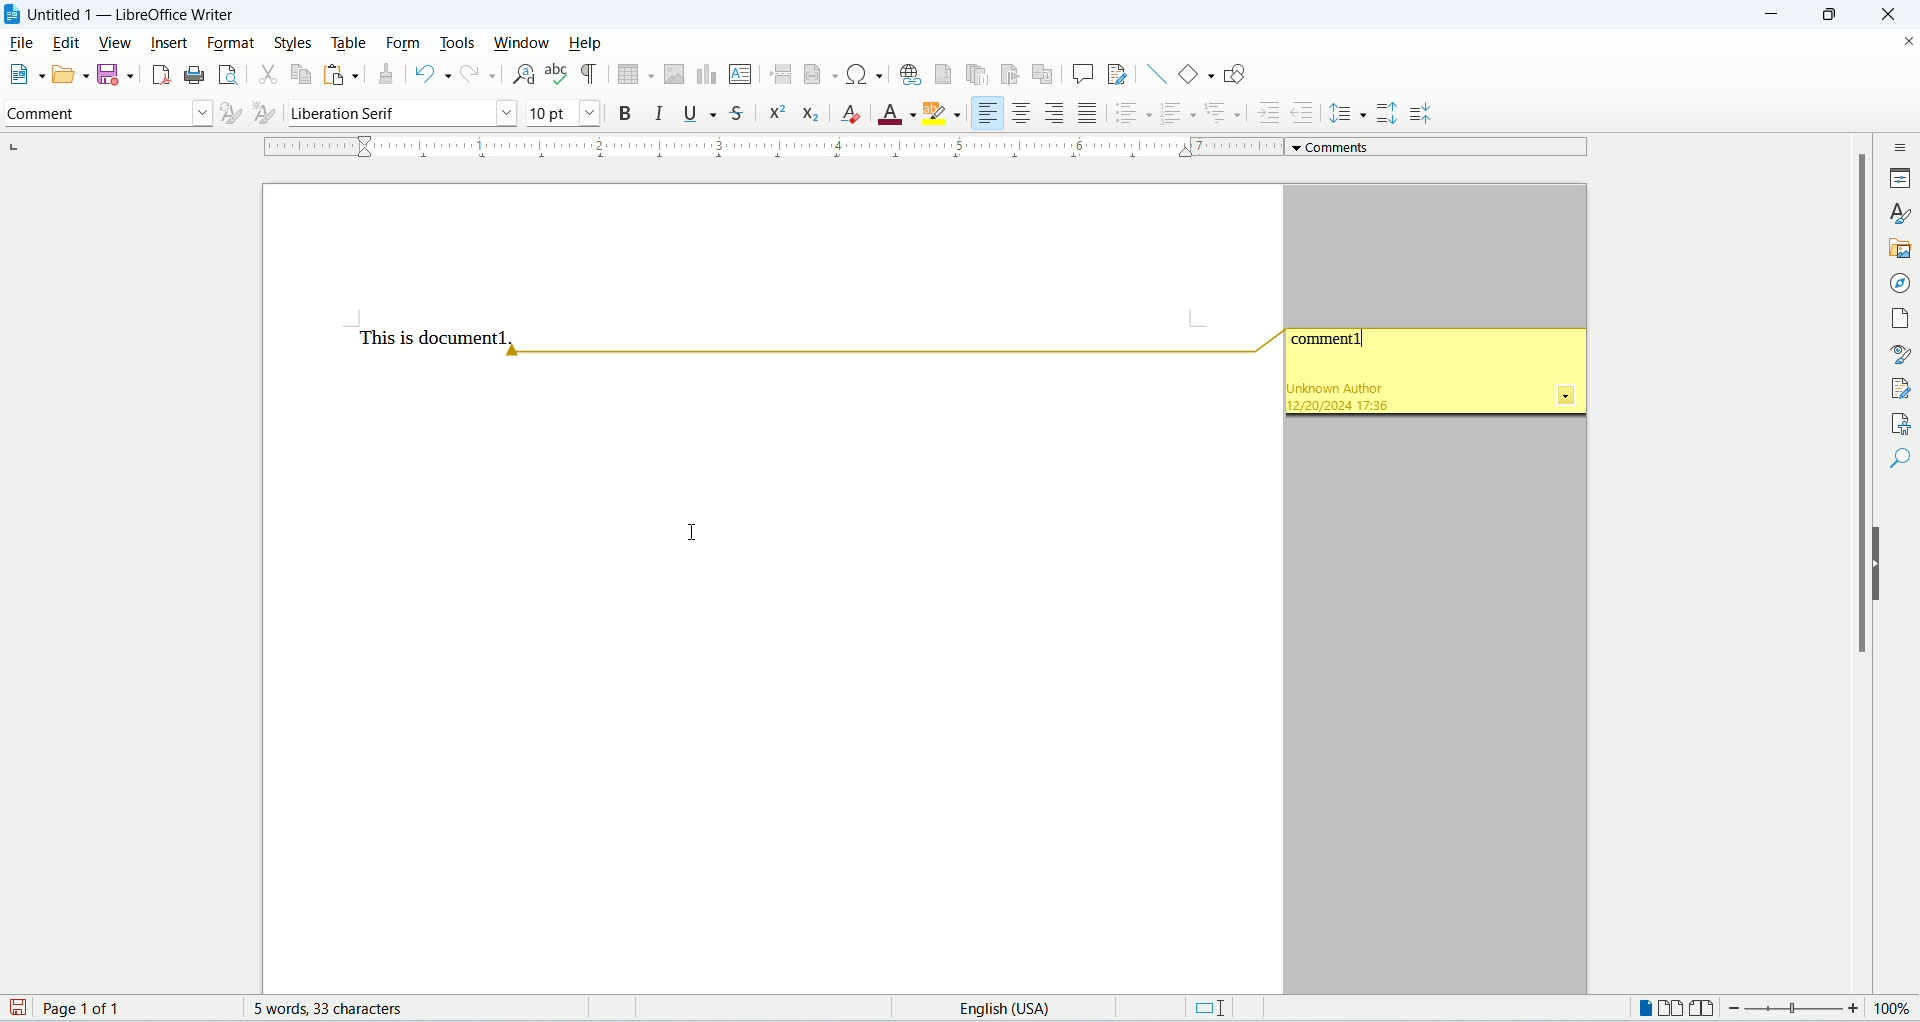 This screenshot has height=1022, width=1920. What do you see at coordinates (739, 112) in the screenshot?
I see `strikethrough` at bounding box center [739, 112].